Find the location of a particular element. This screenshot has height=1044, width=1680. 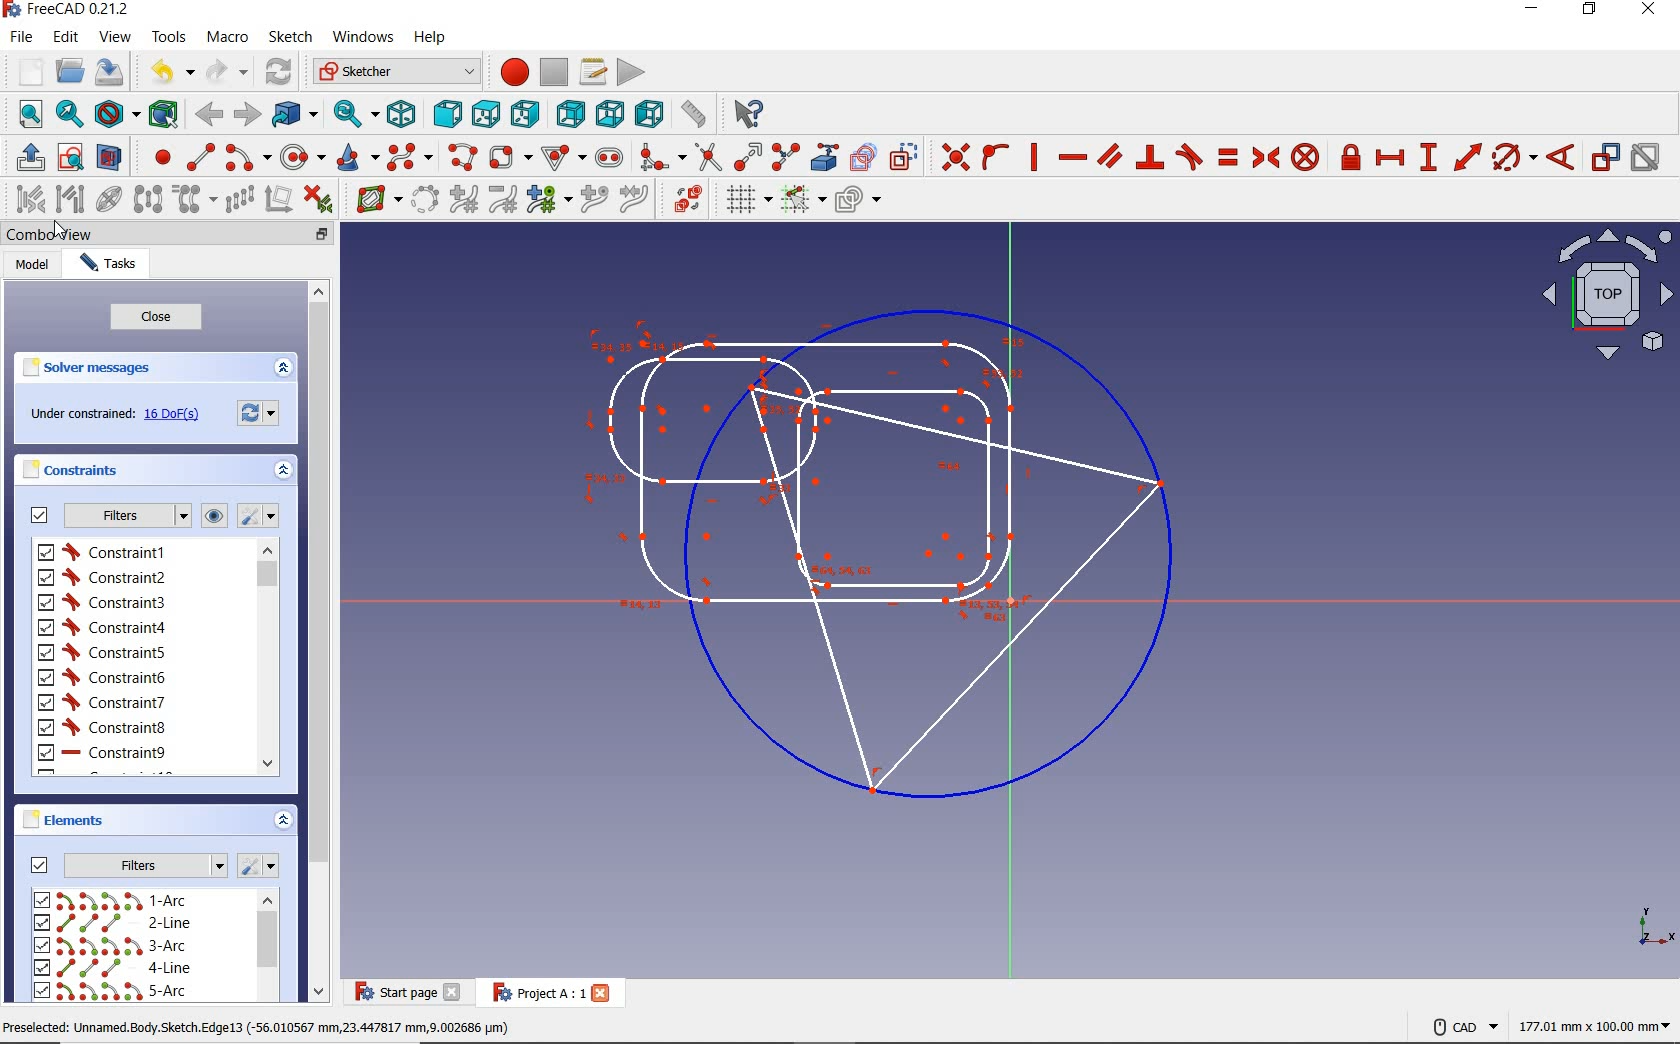

select associated geometry is located at coordinates (71, 198).